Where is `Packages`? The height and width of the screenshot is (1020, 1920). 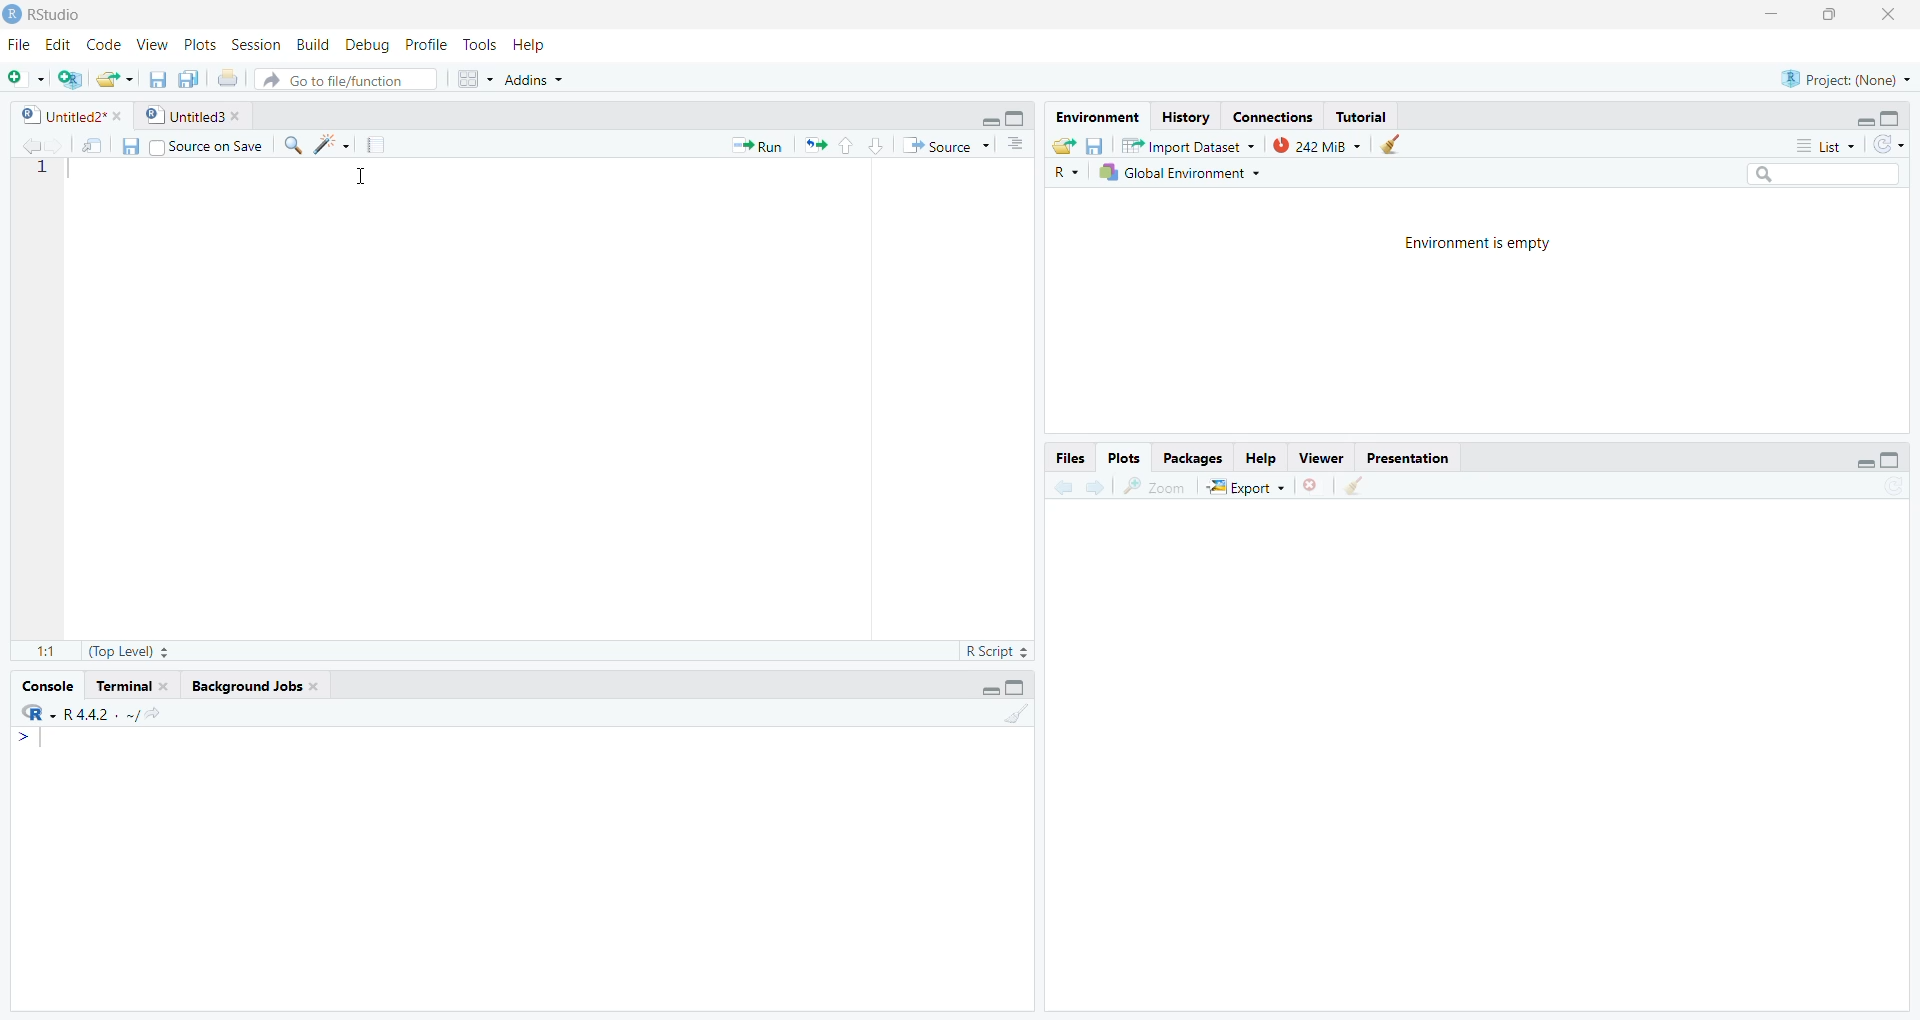 Packages is located at coordinates (1191, 458).